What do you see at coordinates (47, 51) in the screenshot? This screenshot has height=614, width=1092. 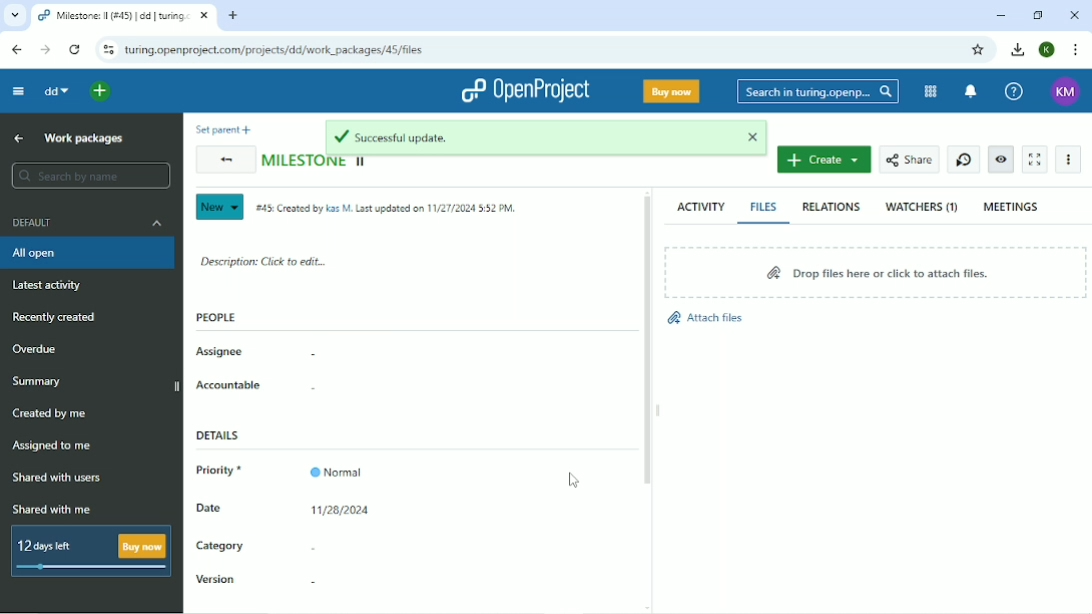 I see `Forward` at bounding box center [47, 51].